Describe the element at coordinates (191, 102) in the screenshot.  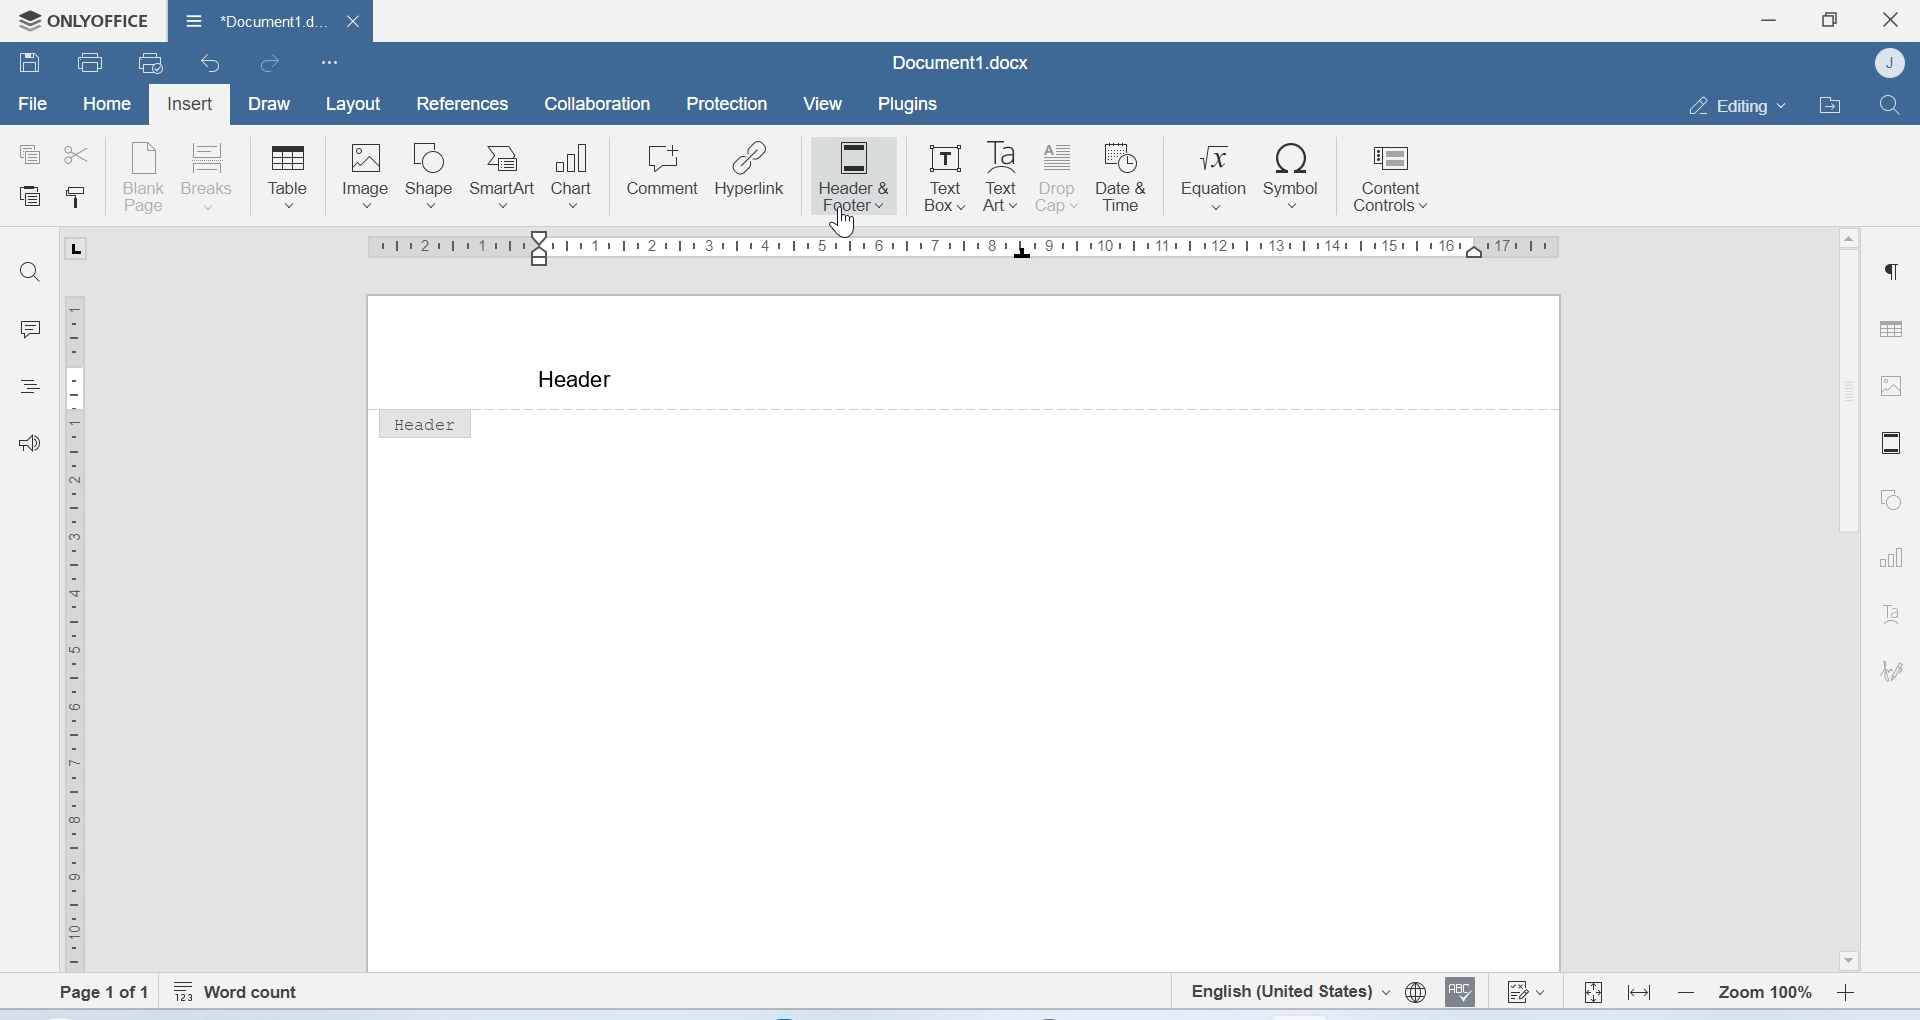
I see `Insert` at that location.